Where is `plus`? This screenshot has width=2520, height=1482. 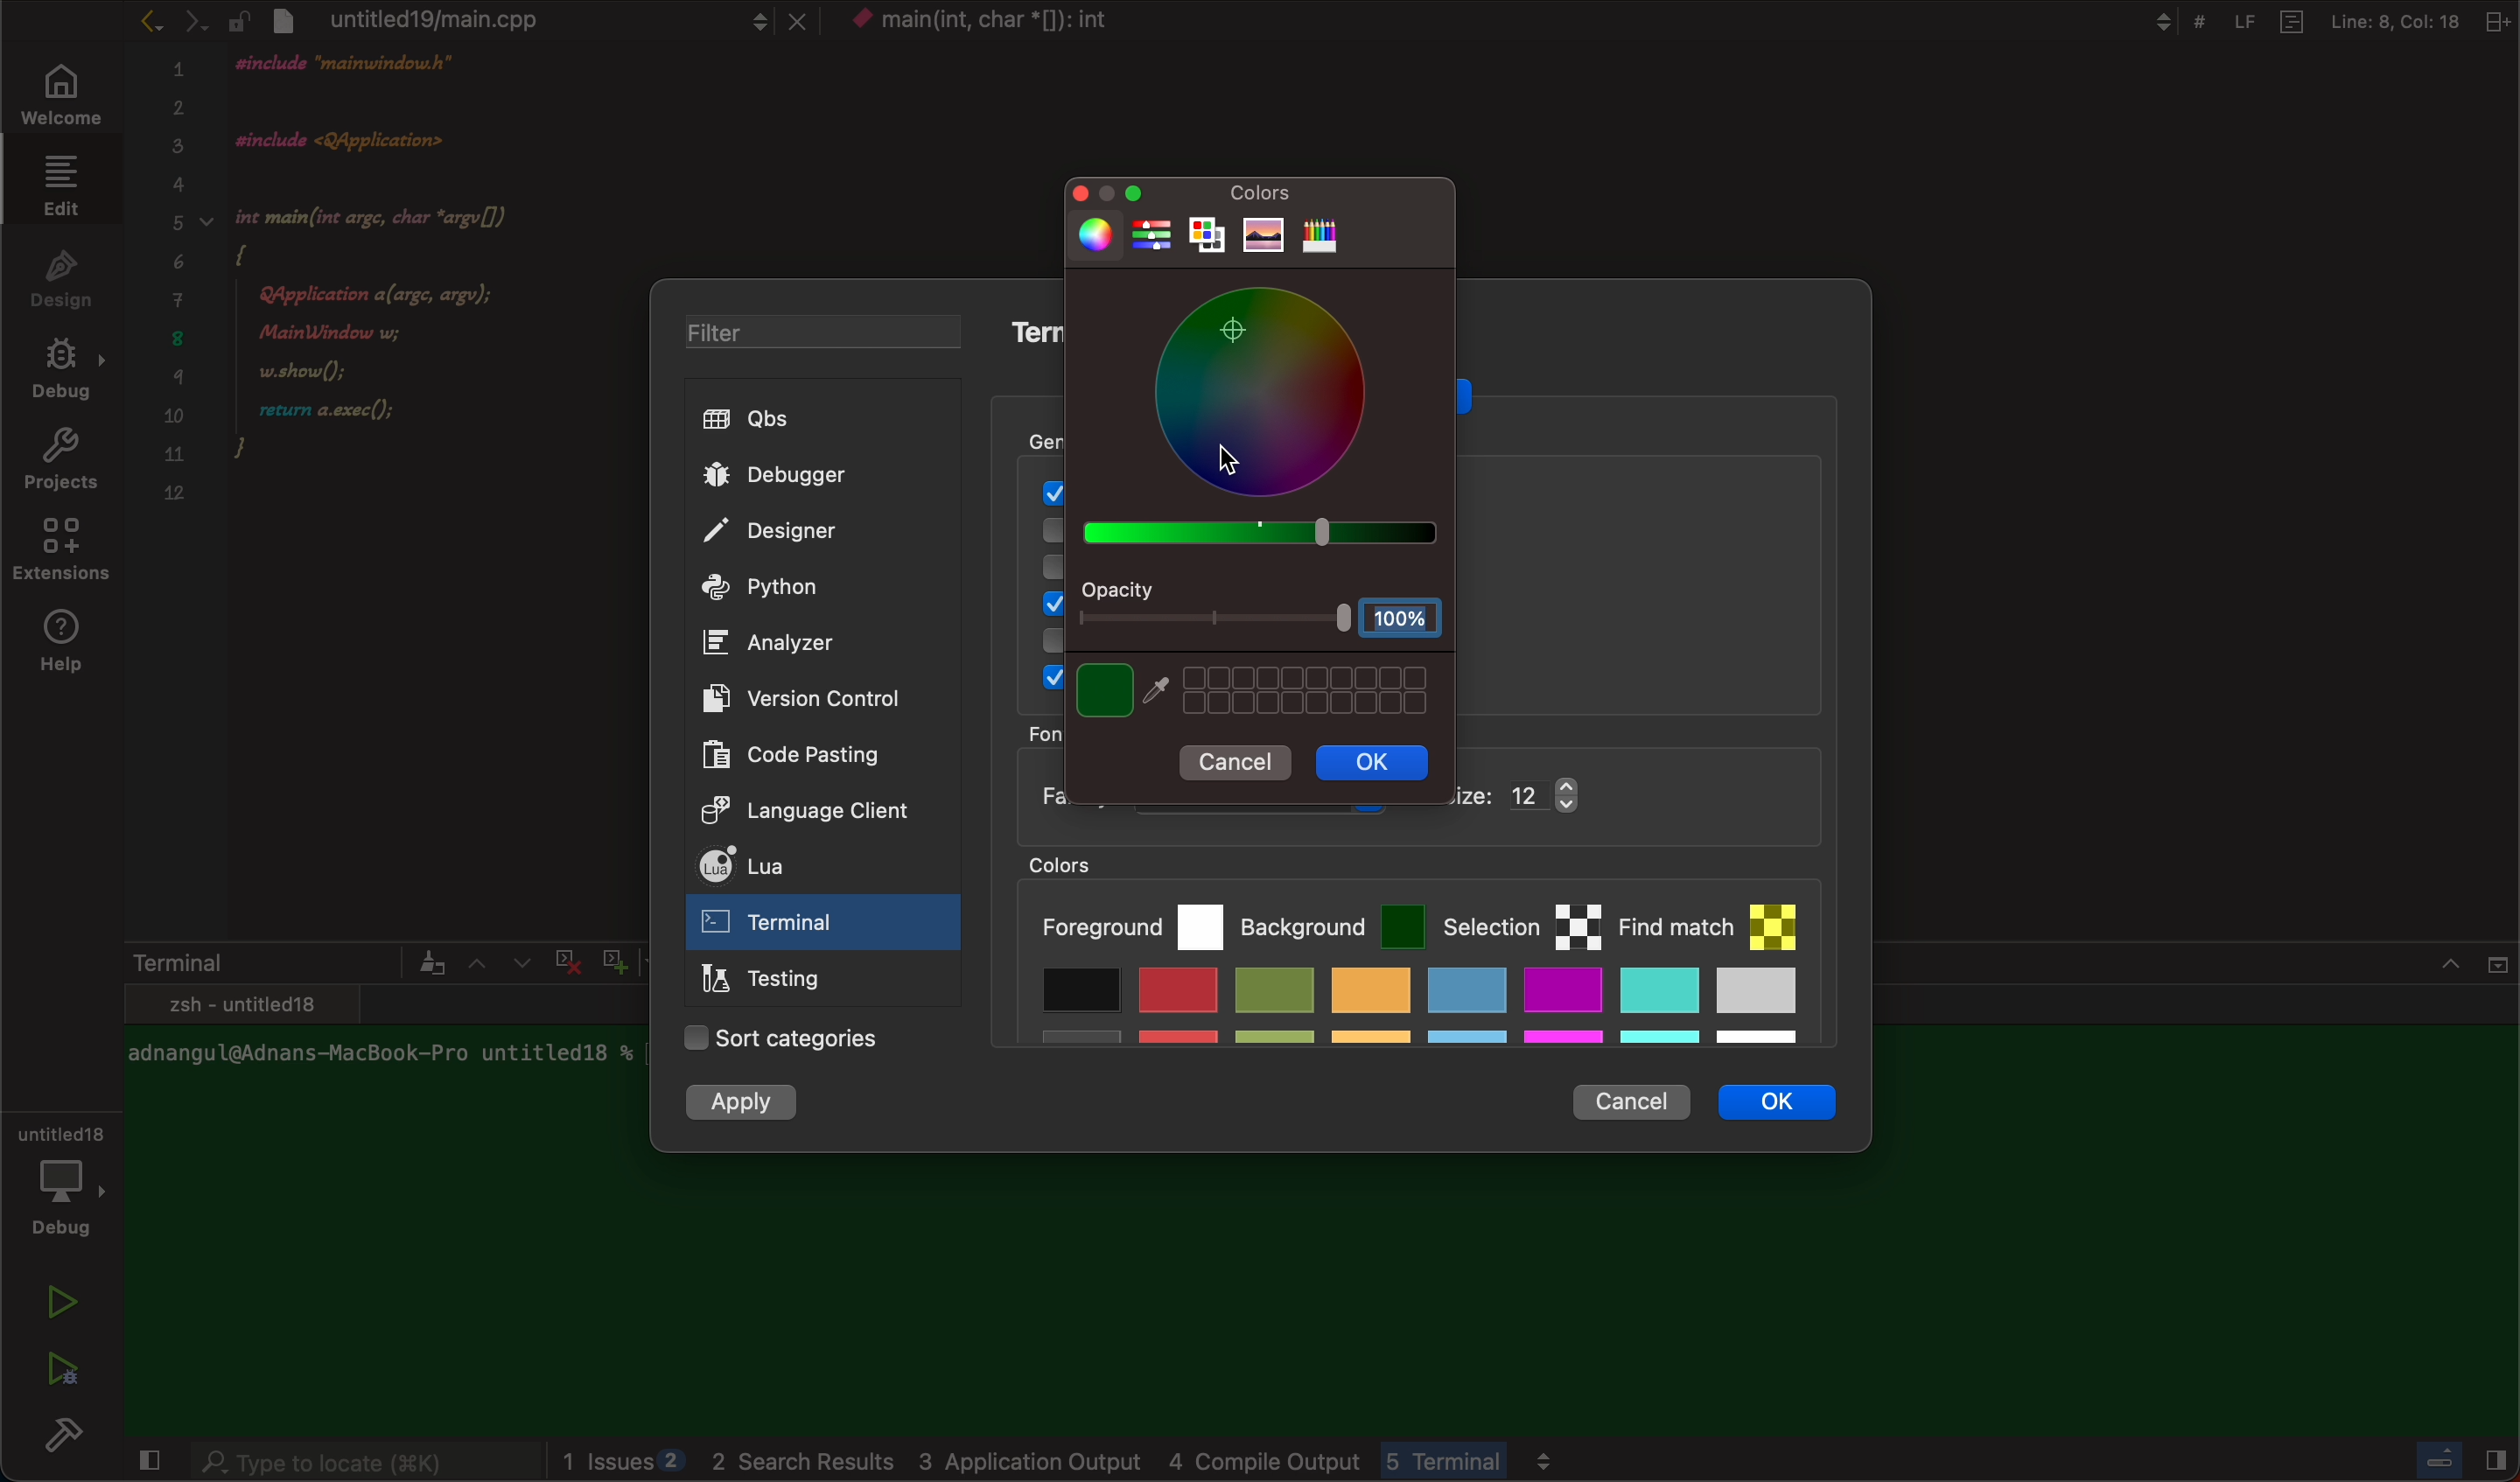 plus is located at coordinates (610, 958).